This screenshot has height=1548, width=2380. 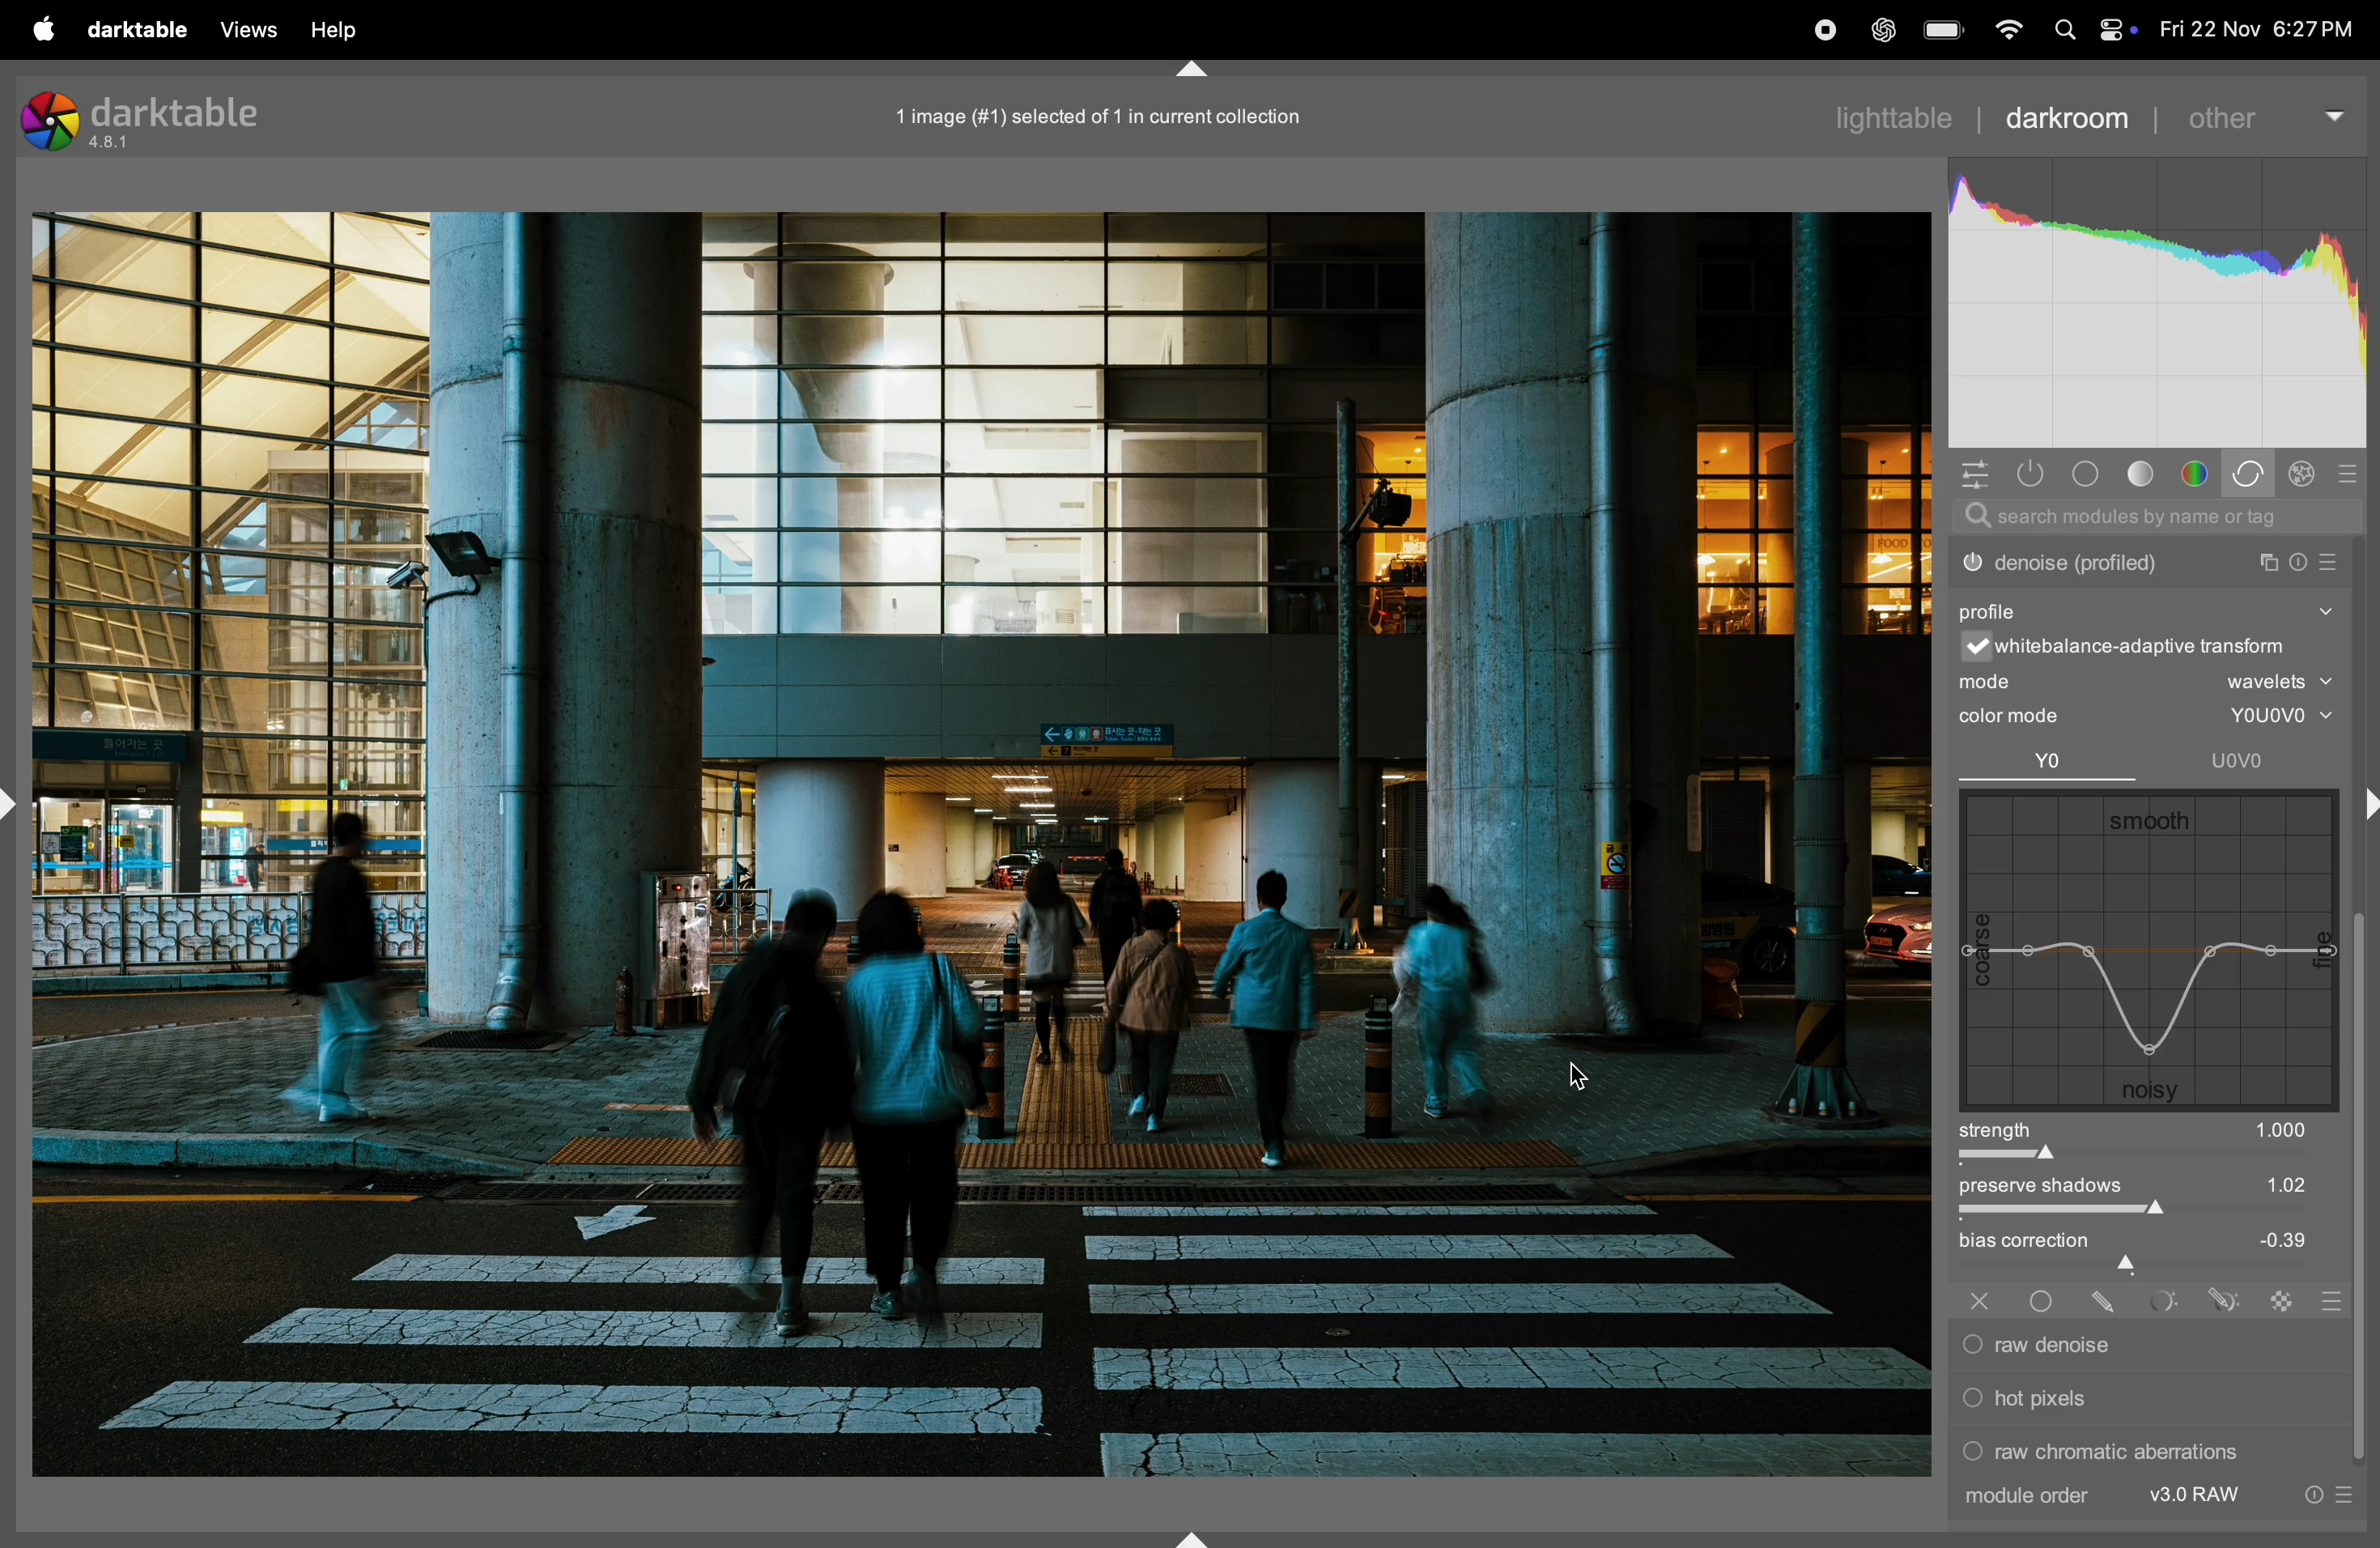 What do you see at coordinates (2253, 473) in the screenshot?
I see `correct` at bounding box center [2253, 473].